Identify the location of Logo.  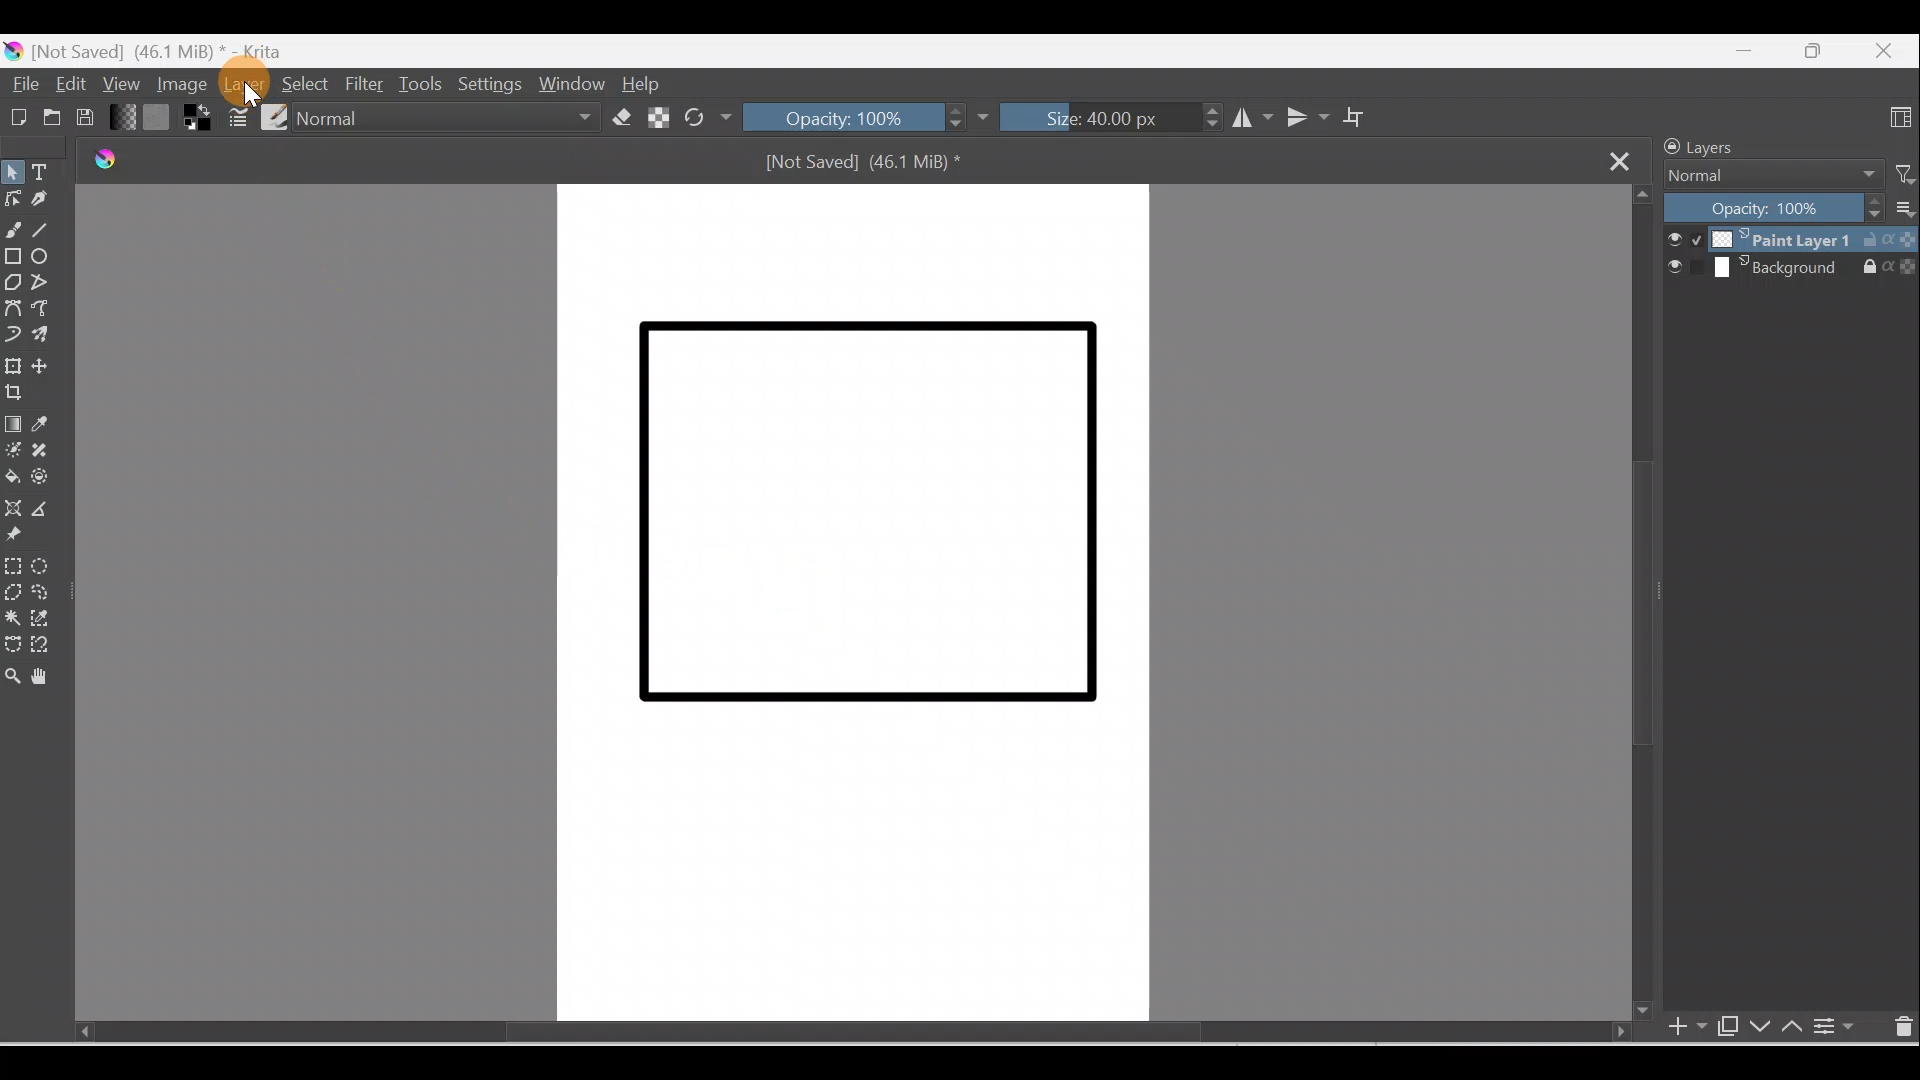
(99, 162).